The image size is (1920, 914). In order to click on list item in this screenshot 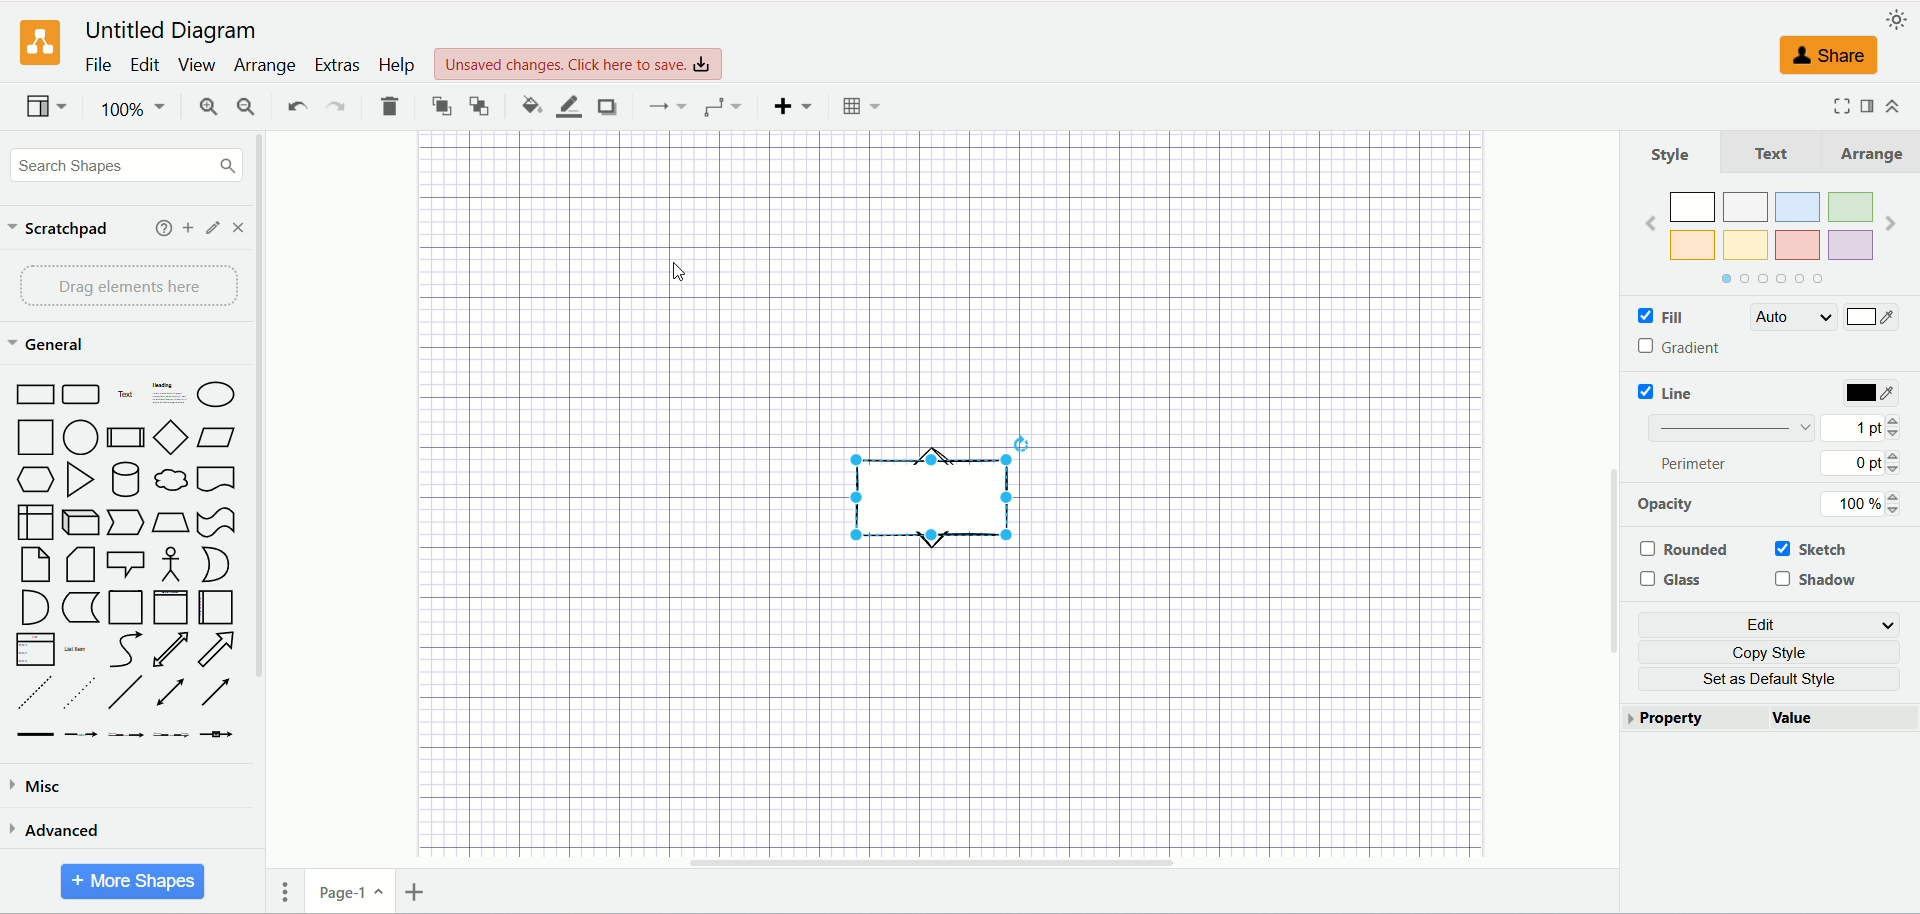, I will do `click(85, 649)`.